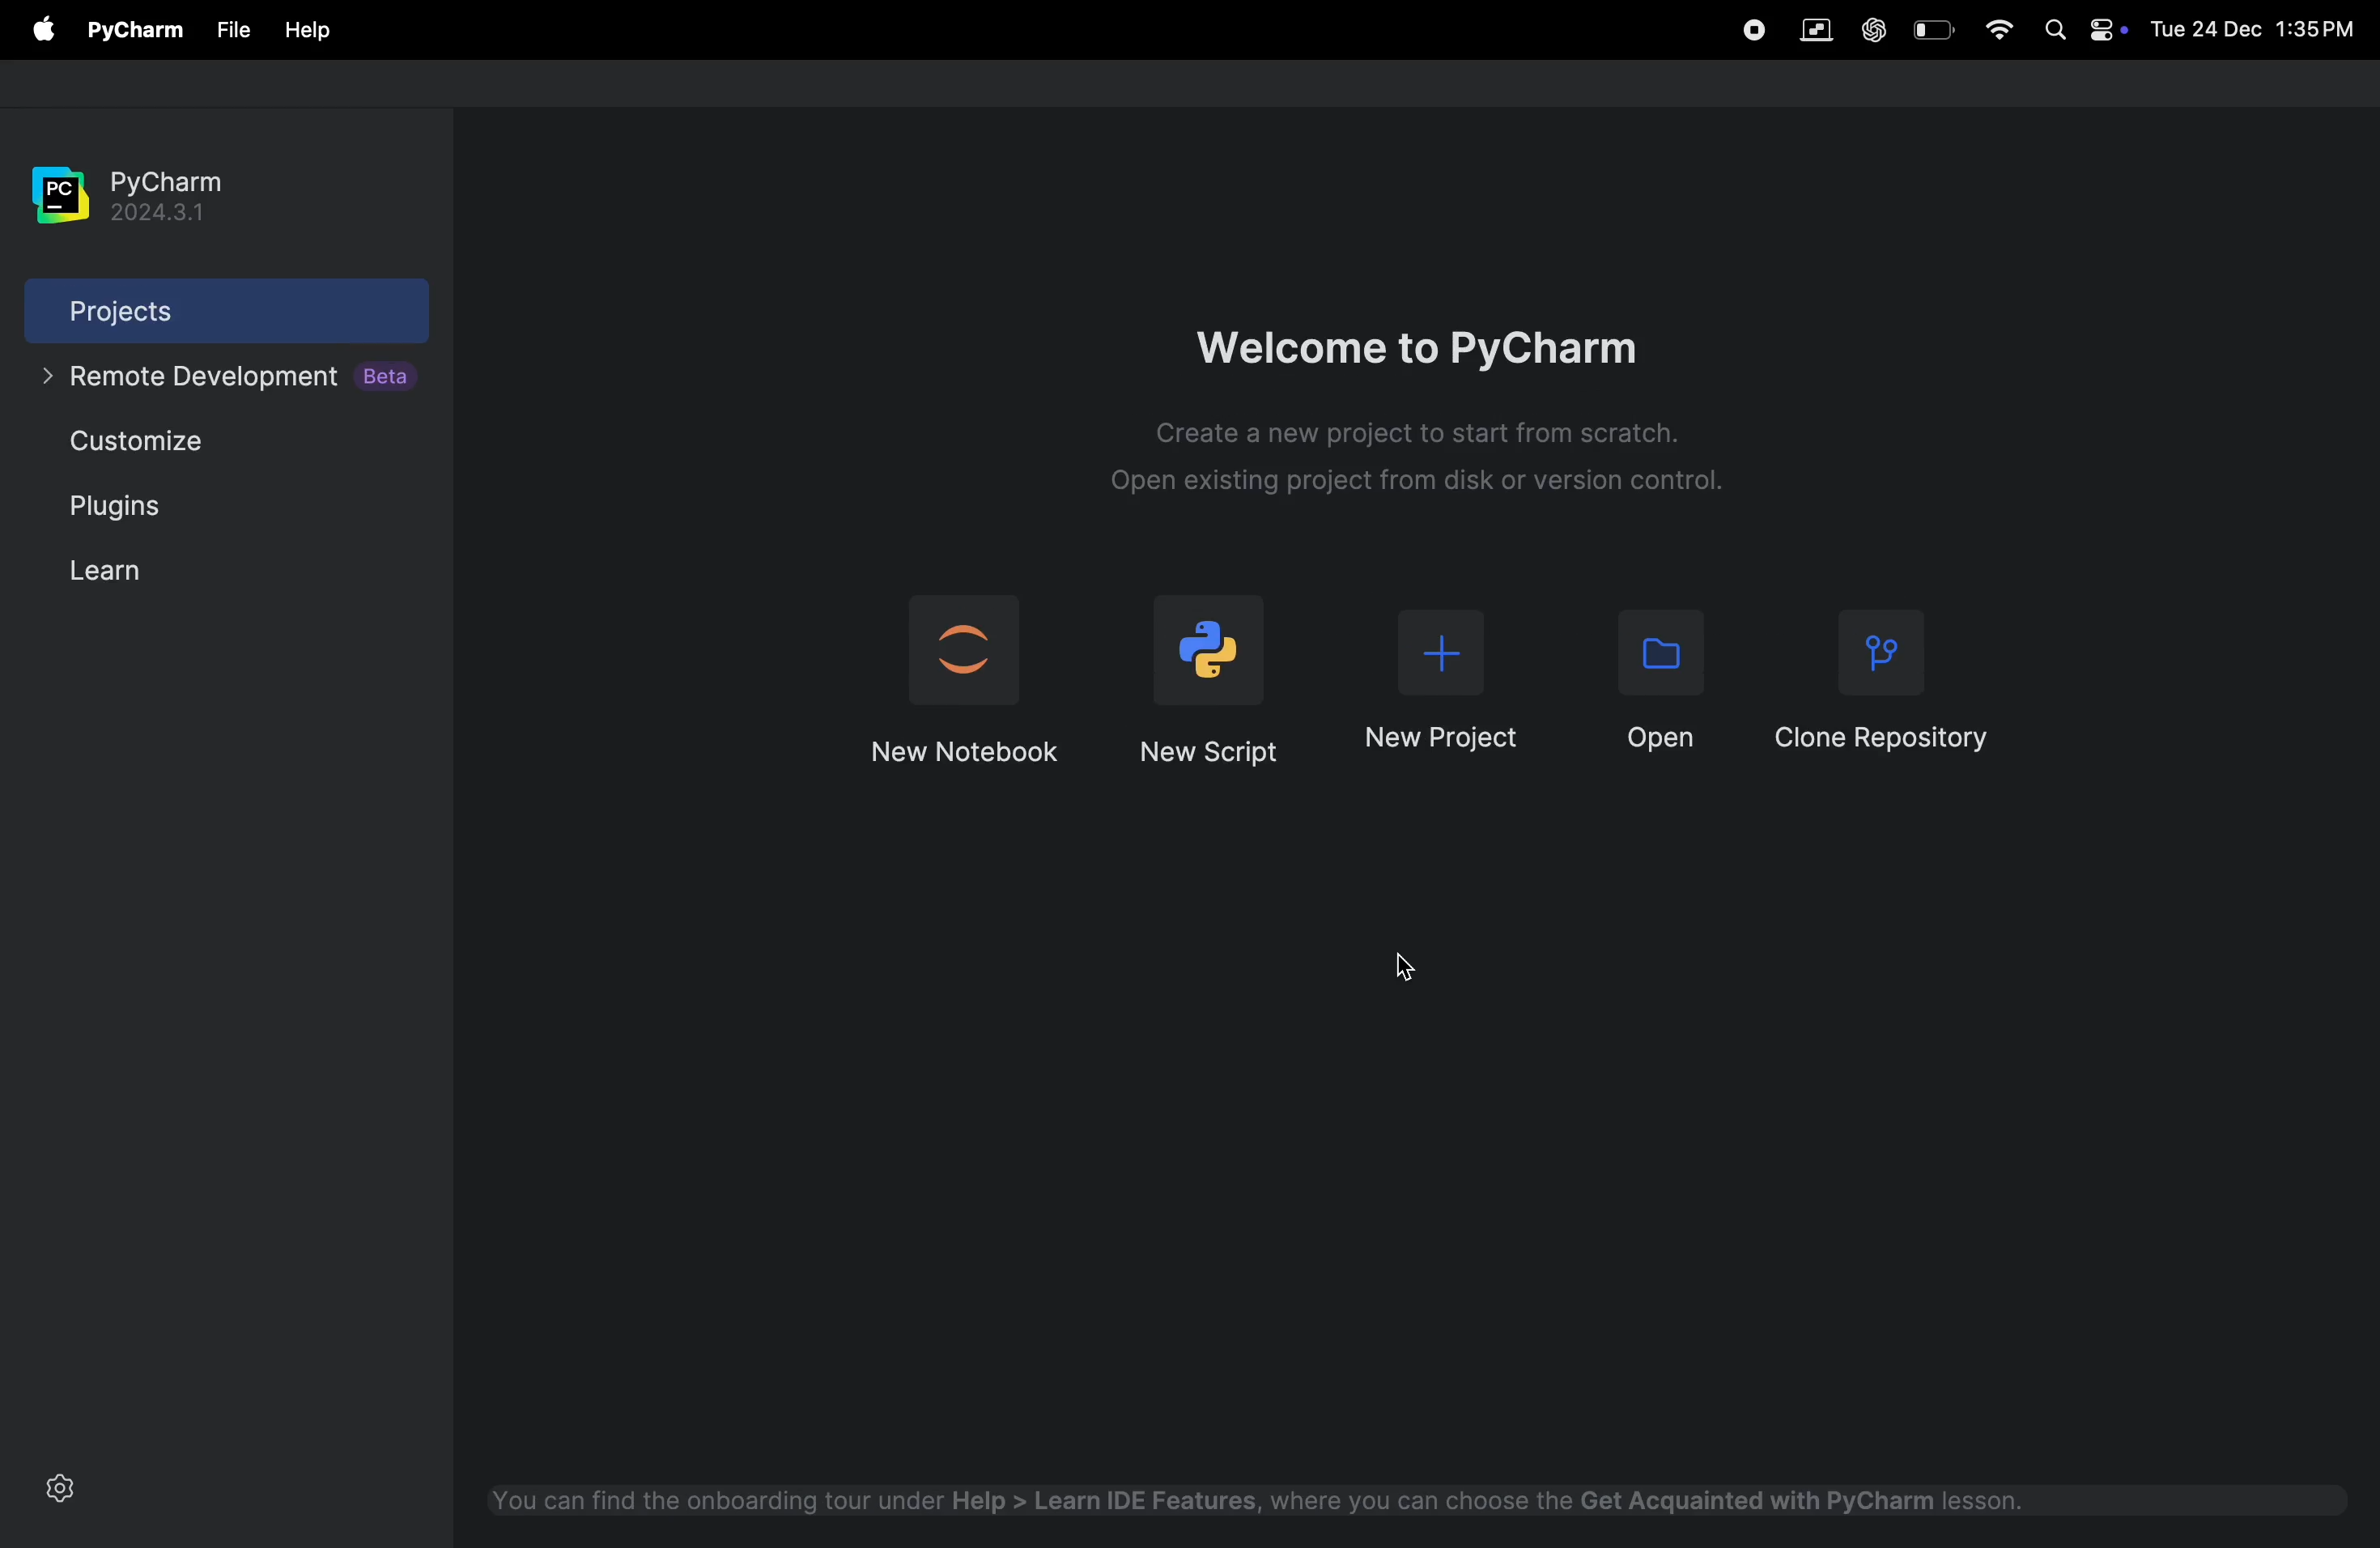  I want to click on battery, so click(1937, 29).